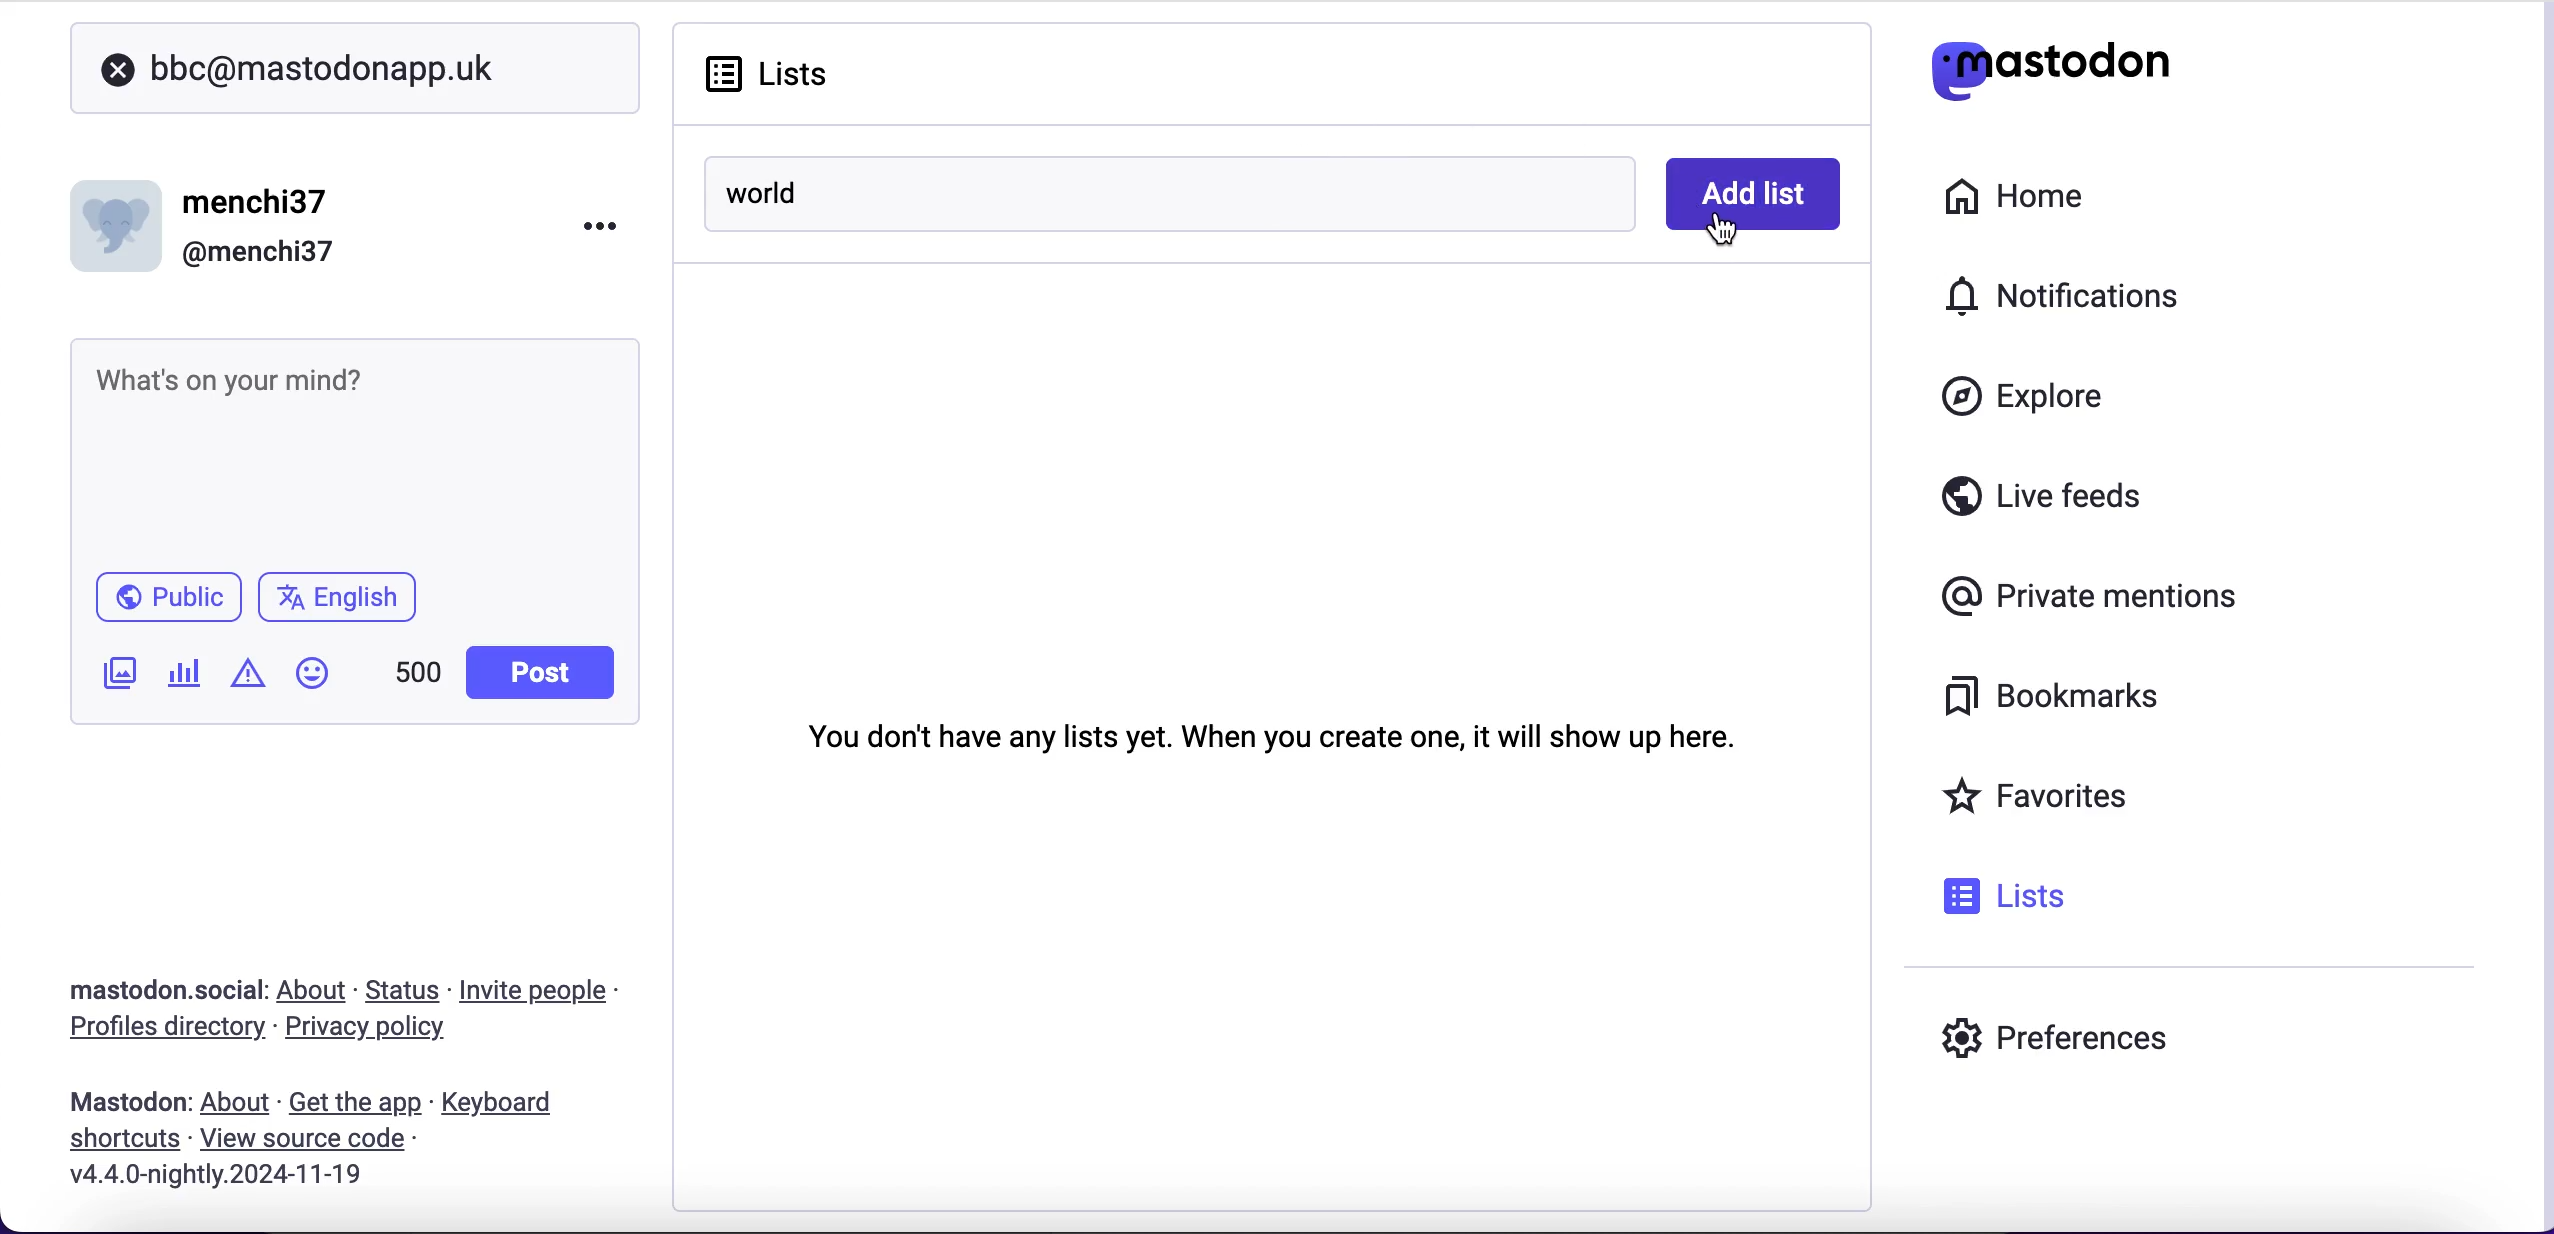 This screenshot has width=2554, height=1234. I want to click on add content warning, so click(252, 676).